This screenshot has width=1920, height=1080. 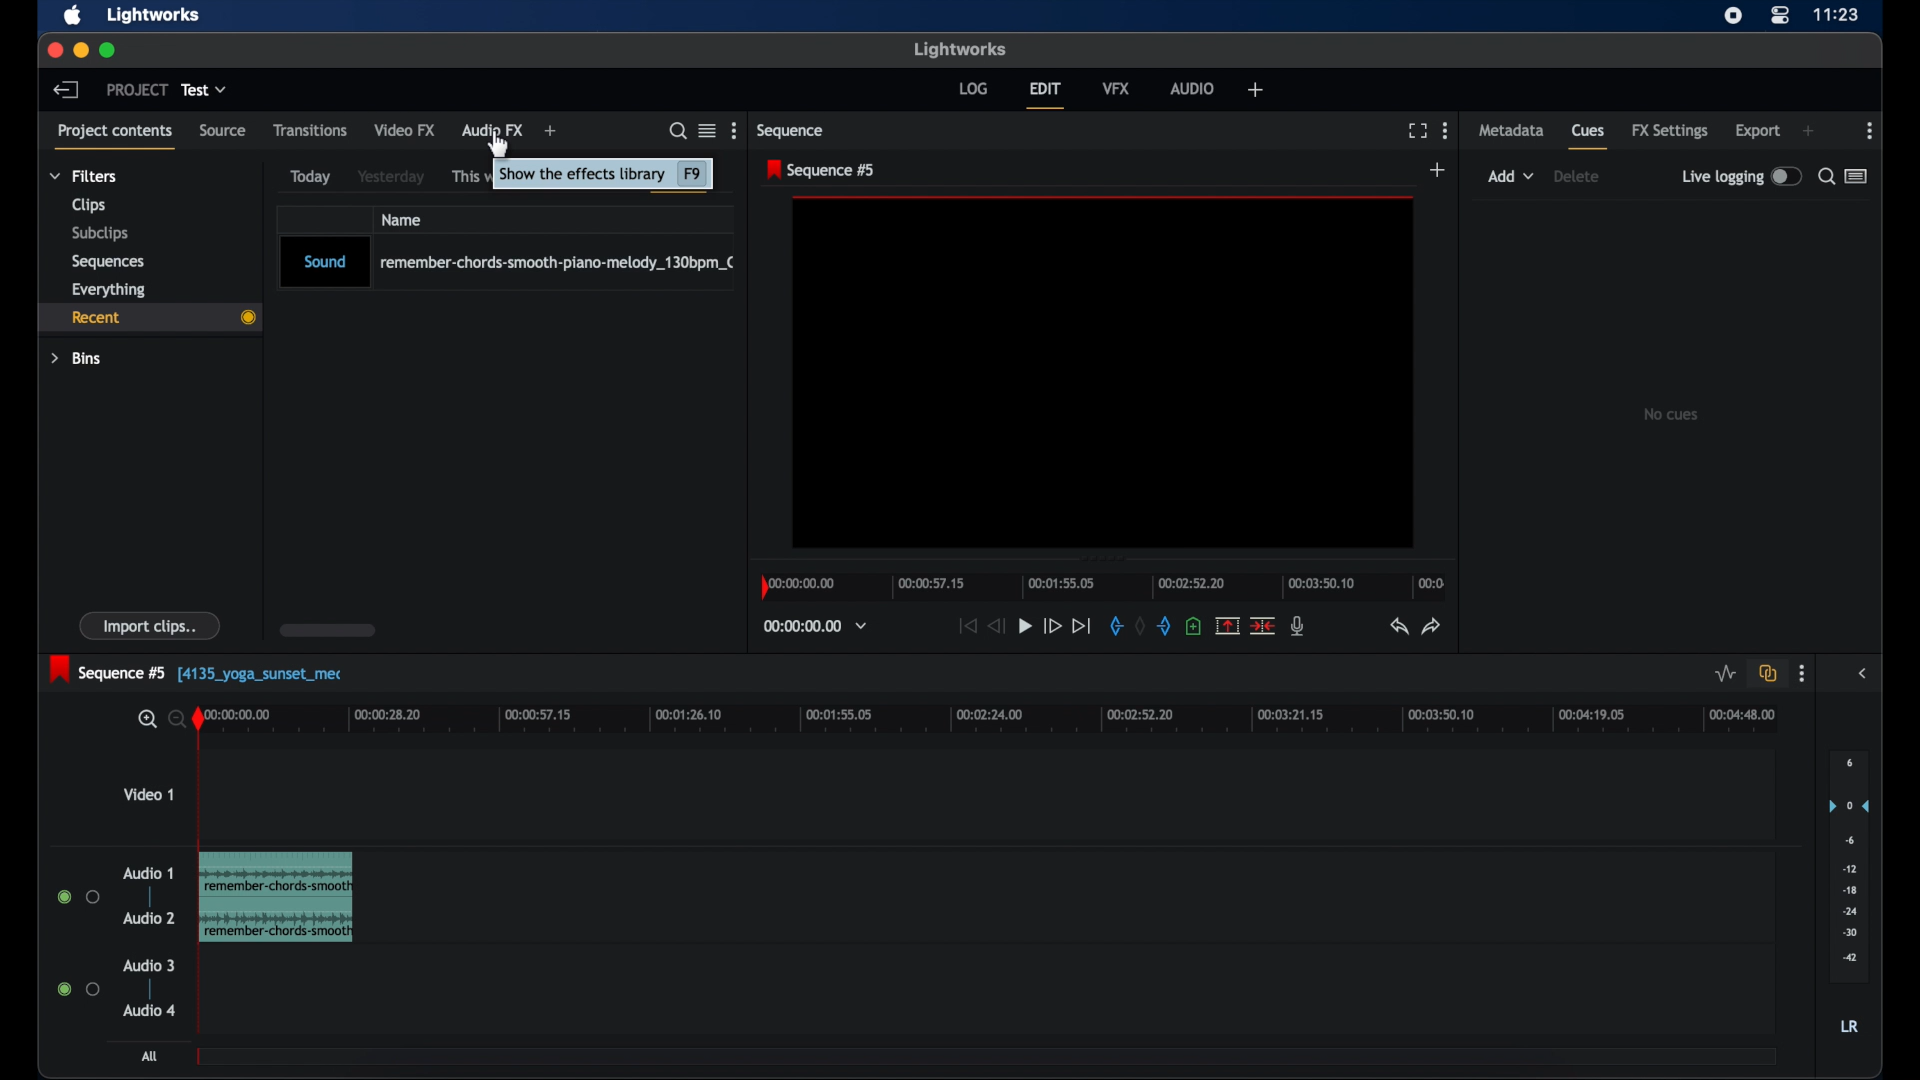 I want to click on radio buttons, so click(x=78, y=896).